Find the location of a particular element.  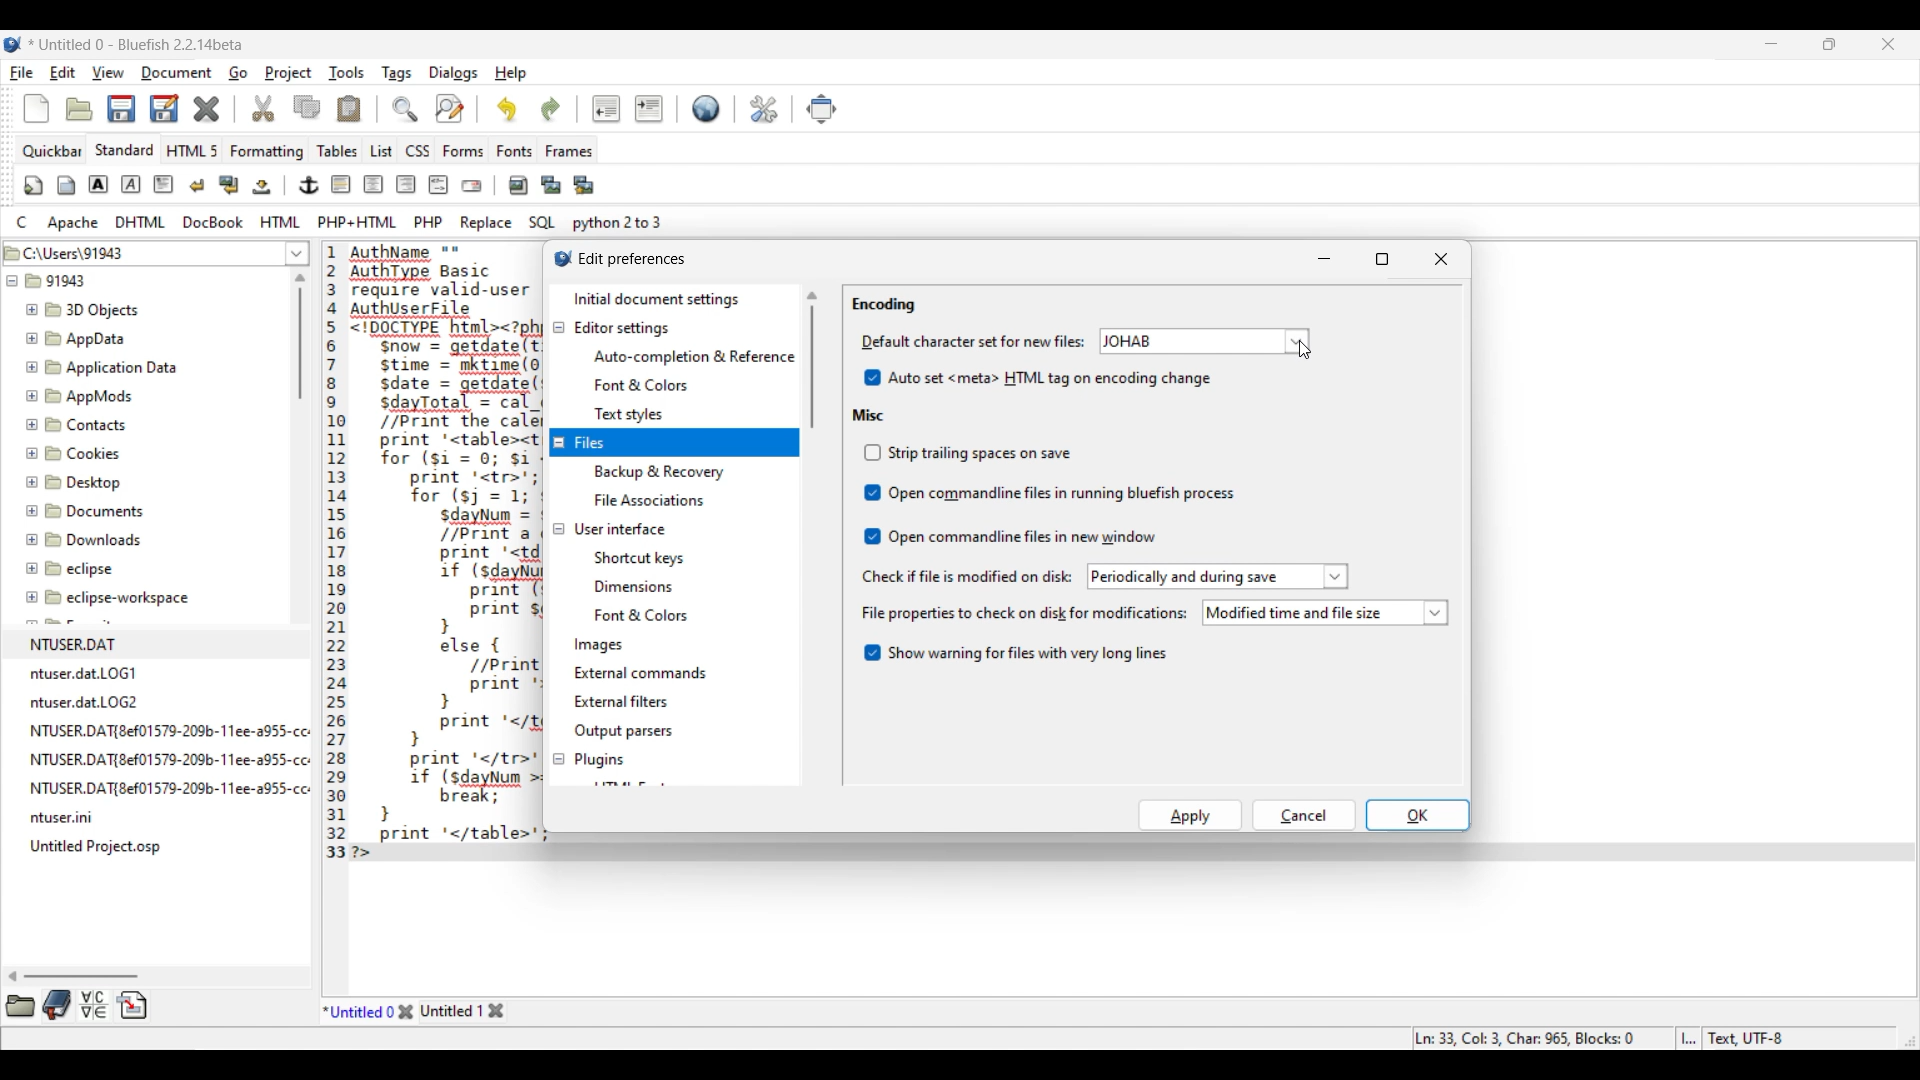

Editor setting options is located at coordinates (693, 386).